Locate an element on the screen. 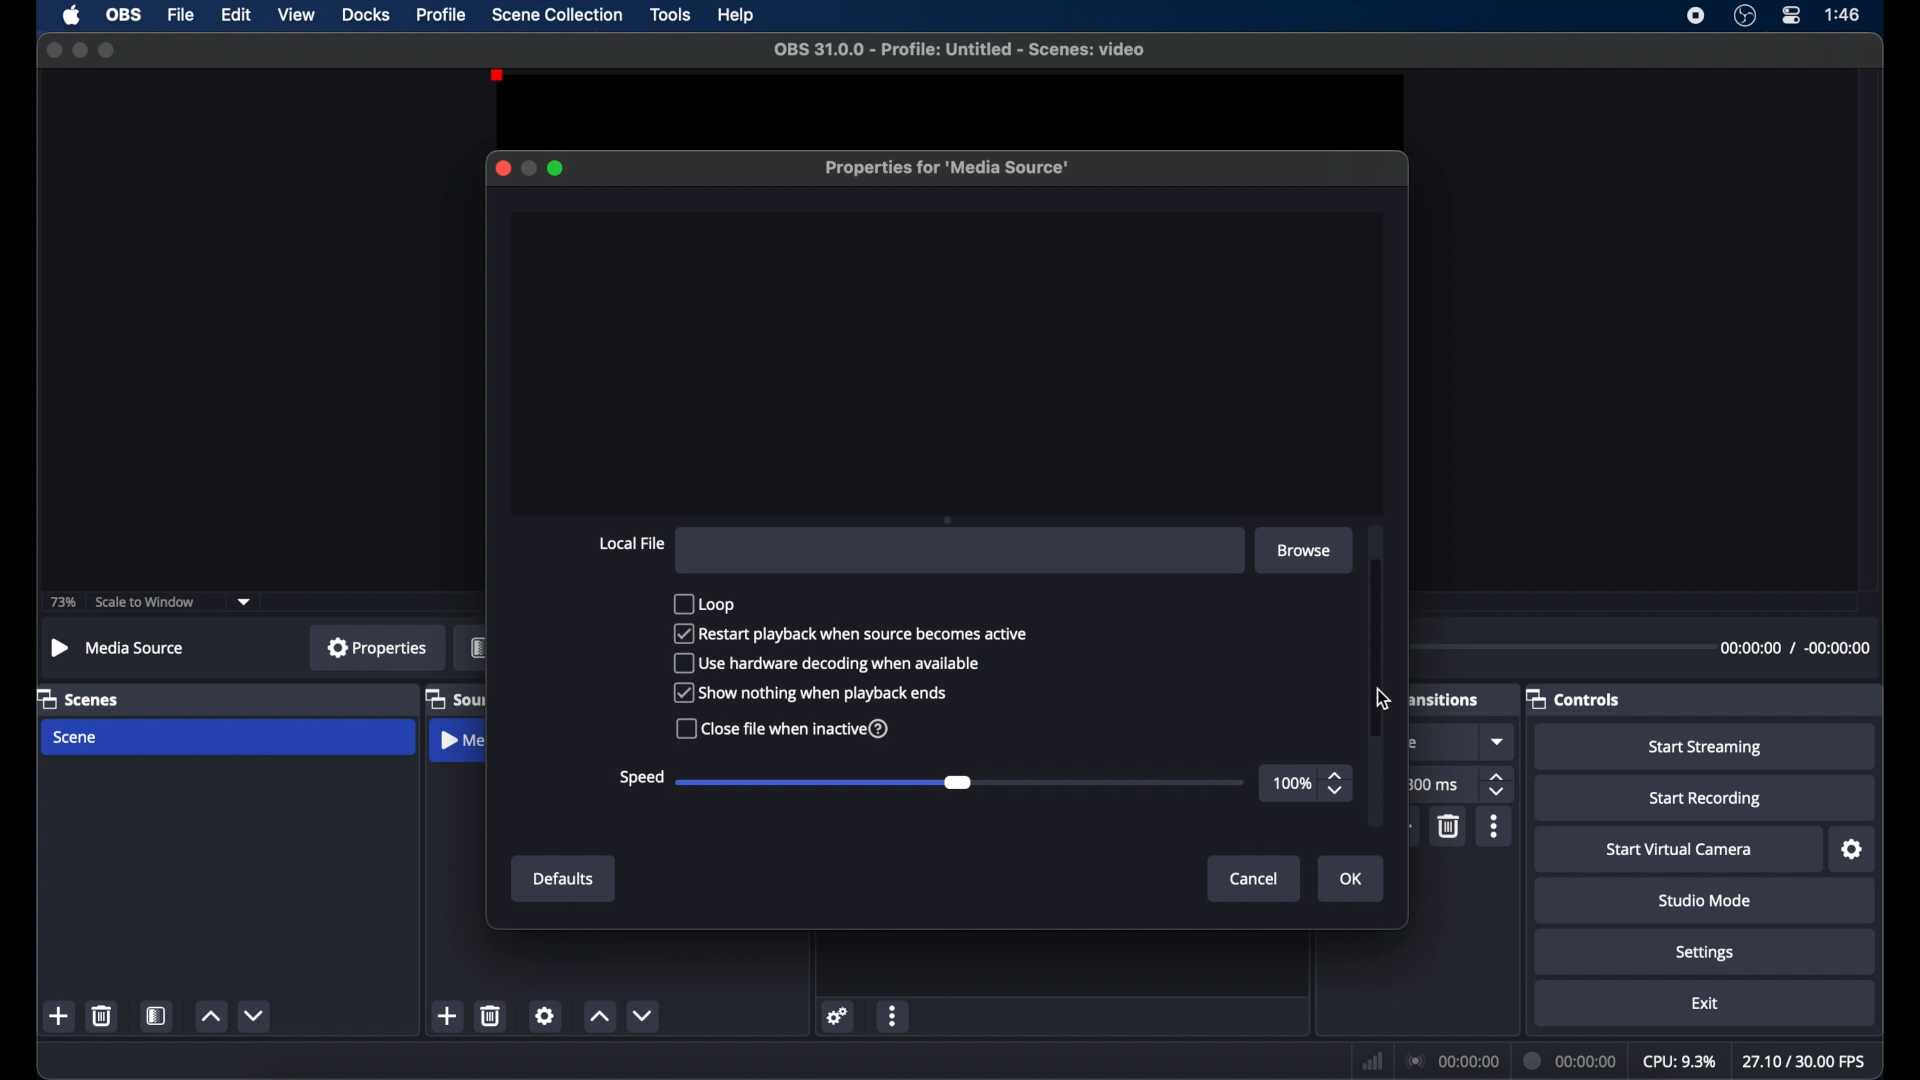  obs studio is located at coordinates (1745, 15).